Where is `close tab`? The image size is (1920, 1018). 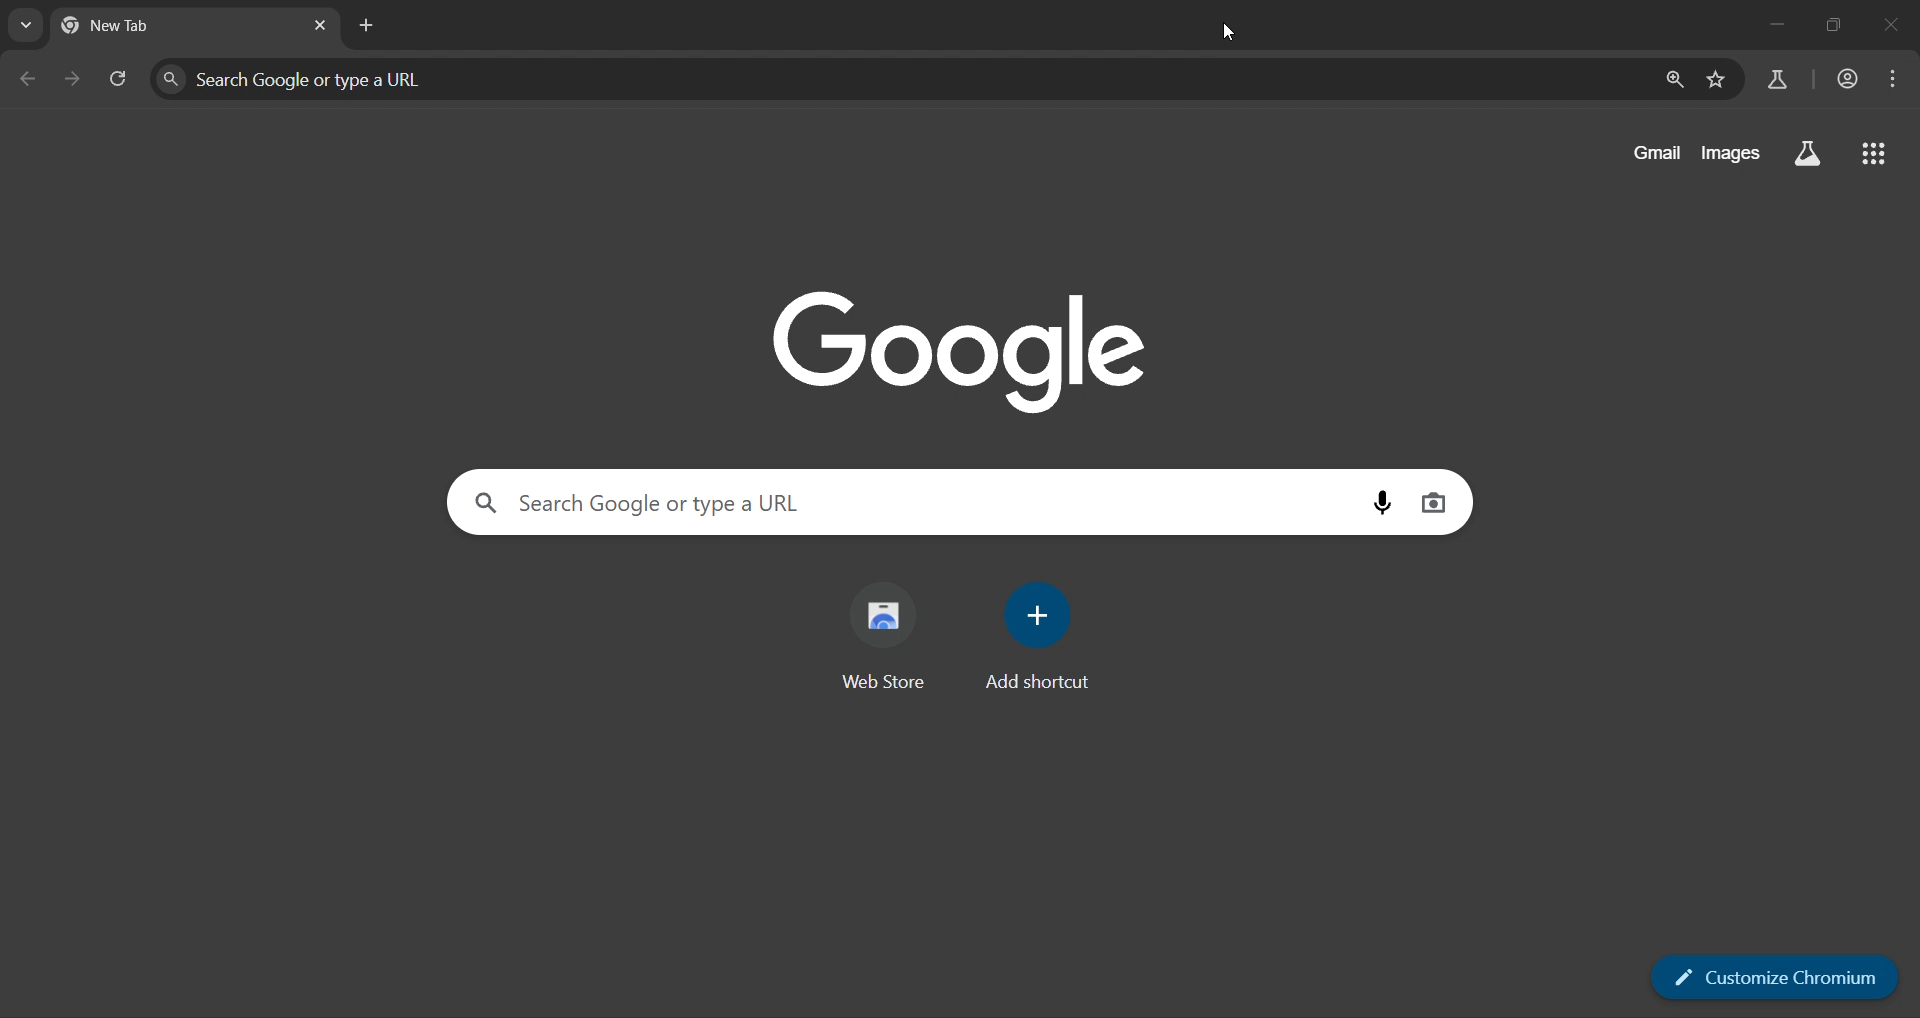 close tab is located at coordinates (320, 28).